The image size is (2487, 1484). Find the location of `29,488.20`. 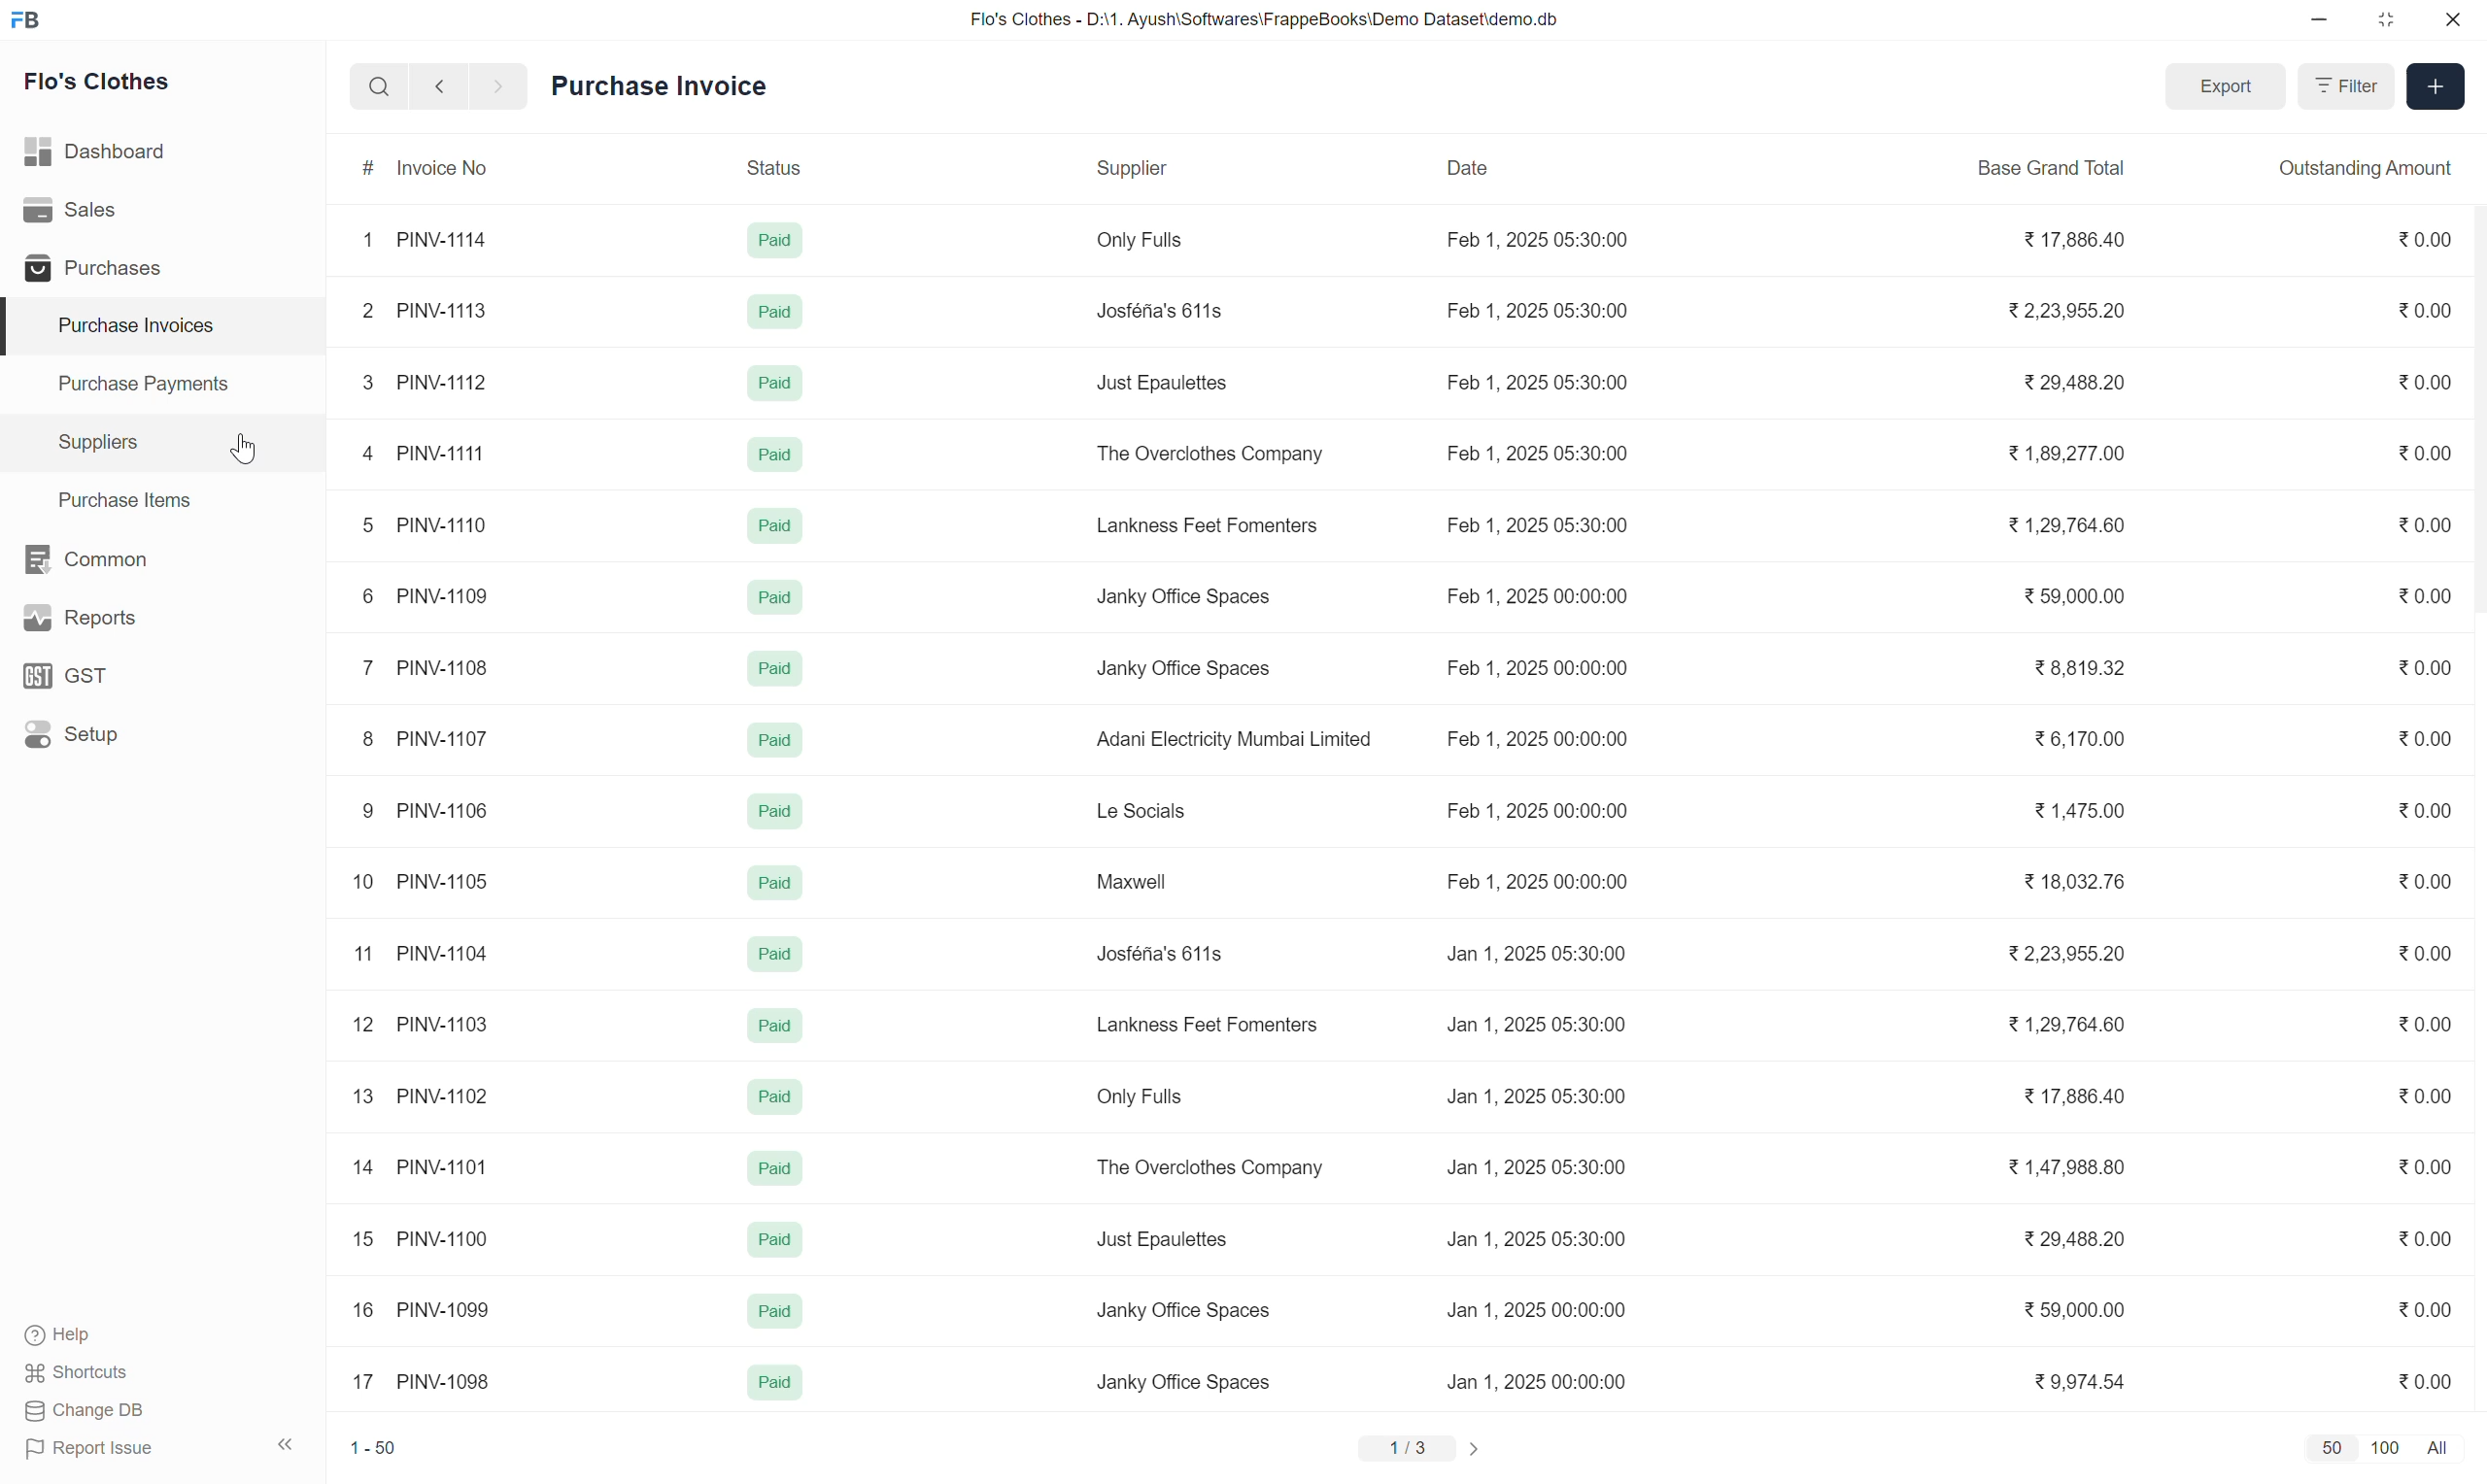

29,488.20 is located at coordinates (2079, 1237).